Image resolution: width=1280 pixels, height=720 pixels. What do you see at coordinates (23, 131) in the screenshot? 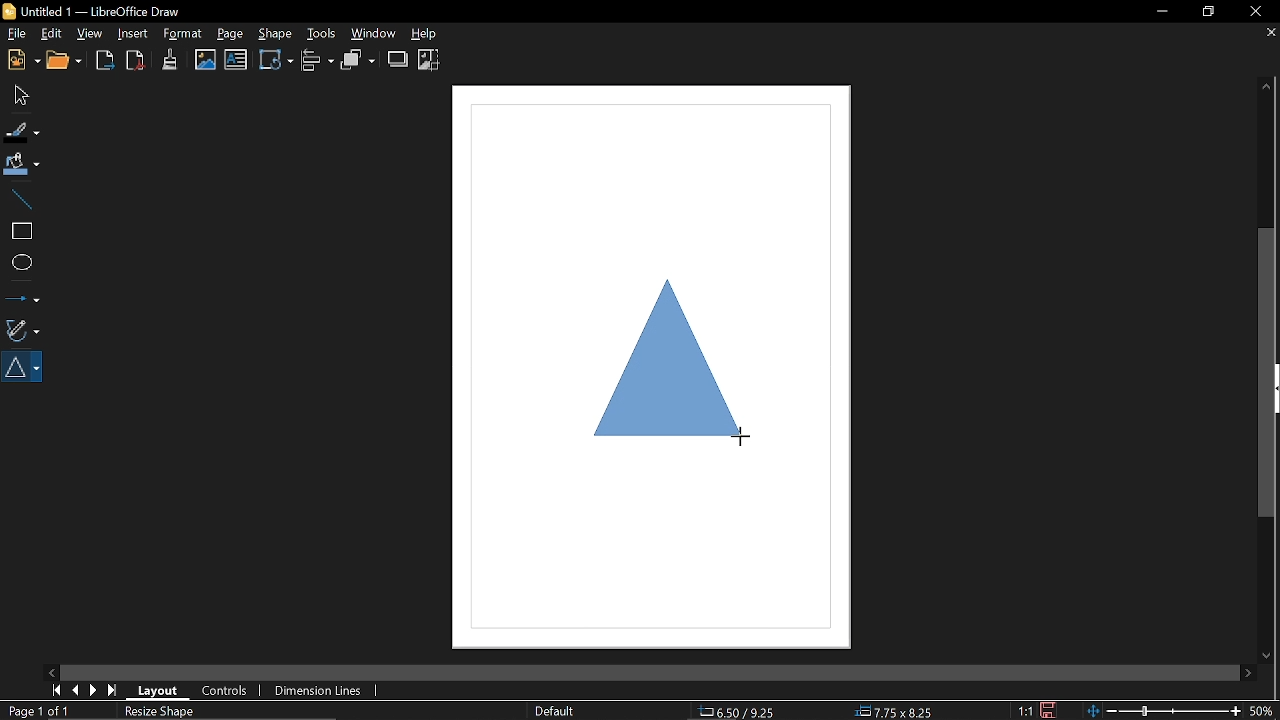
I see `fill line` at bounding box center [23, 131].